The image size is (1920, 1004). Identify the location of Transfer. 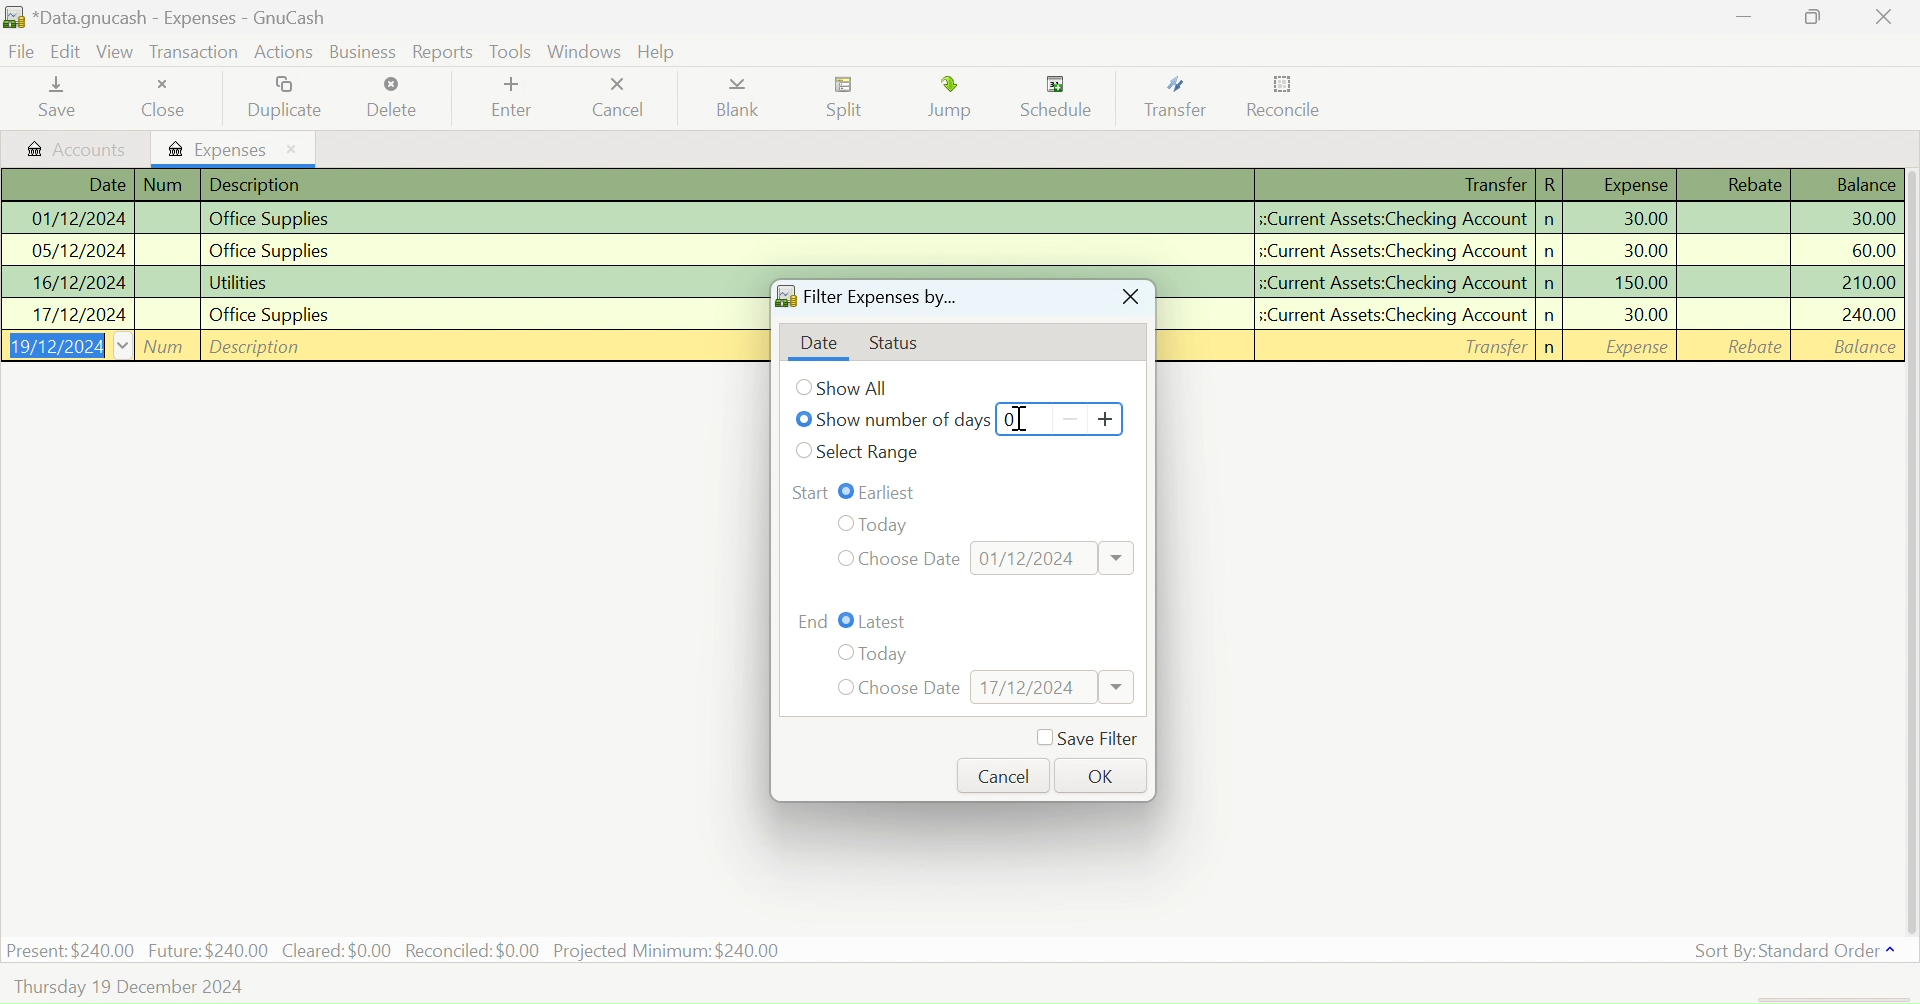
(1182, 98).